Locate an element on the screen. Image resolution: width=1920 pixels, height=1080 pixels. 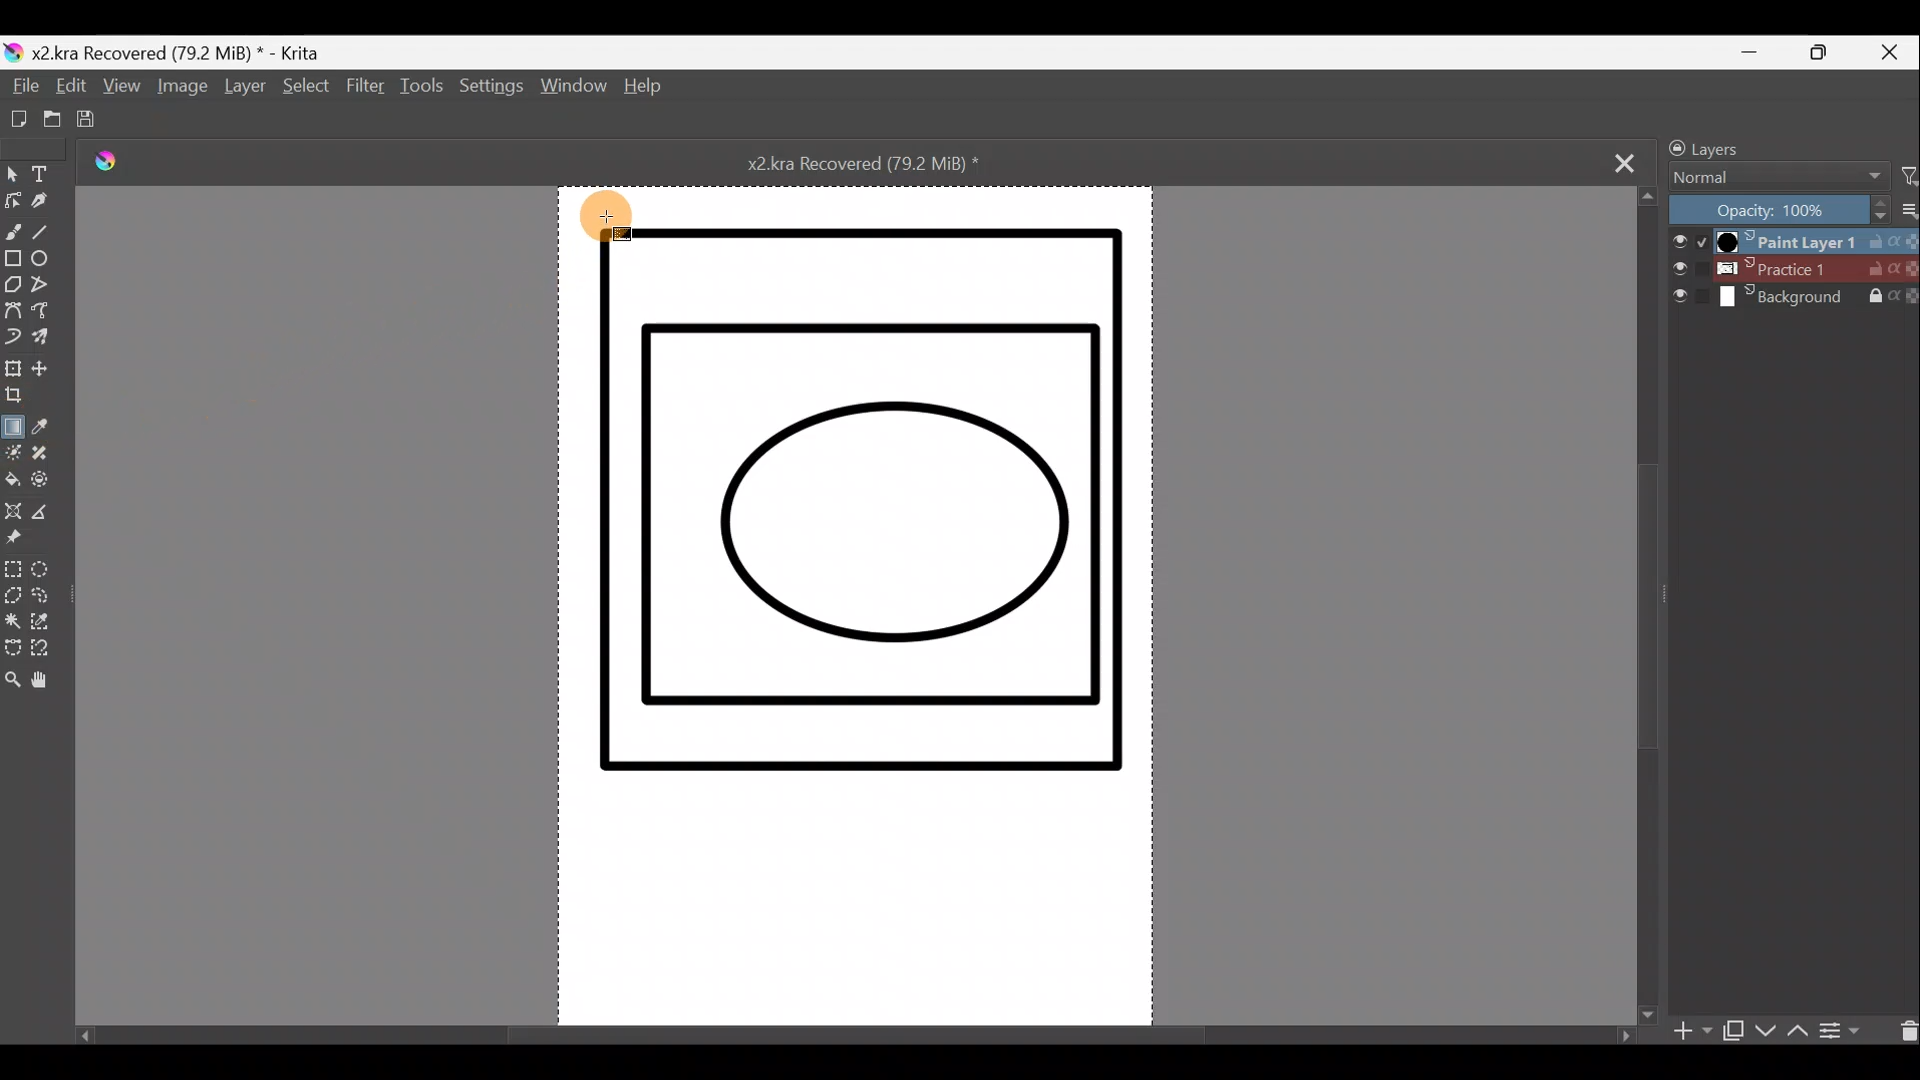
Freehand brush tool is located at coordinates (13, 231).